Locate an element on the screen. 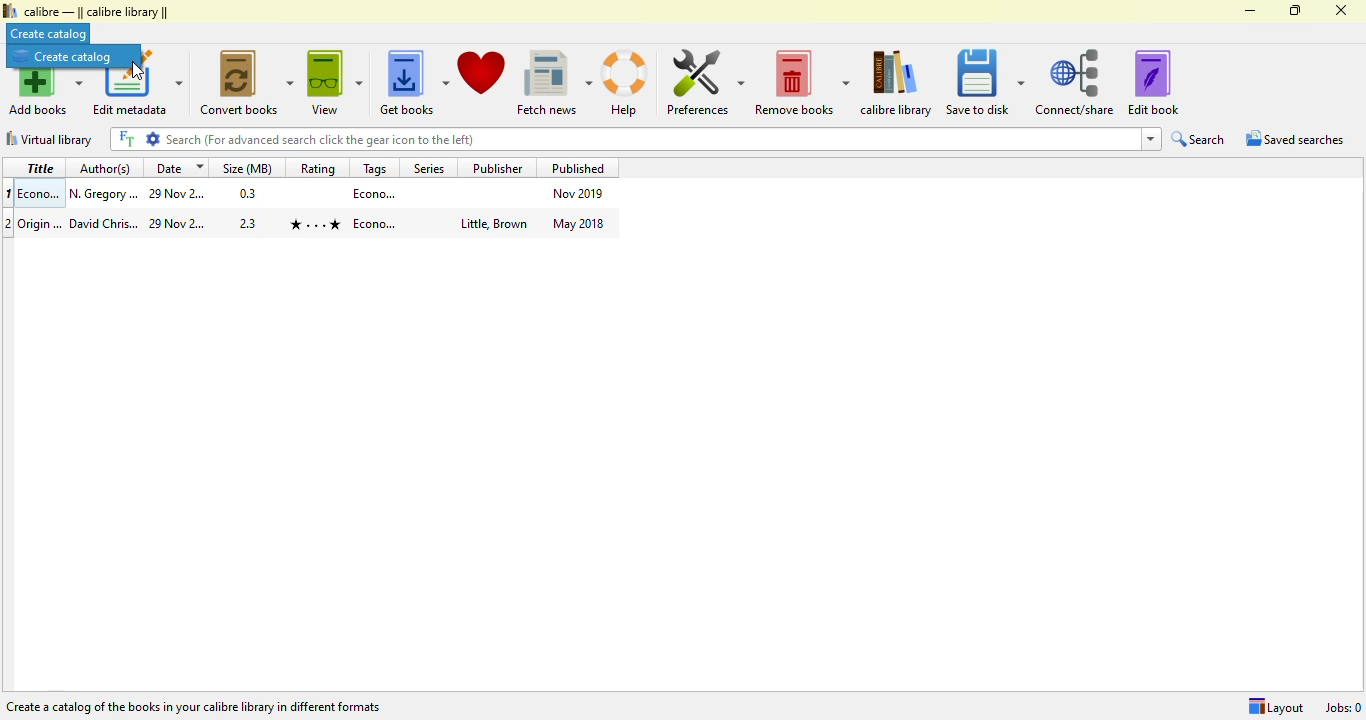 The width and height of the screenshot is (1366, 720). calibre library is located at coordinates (96, 13).